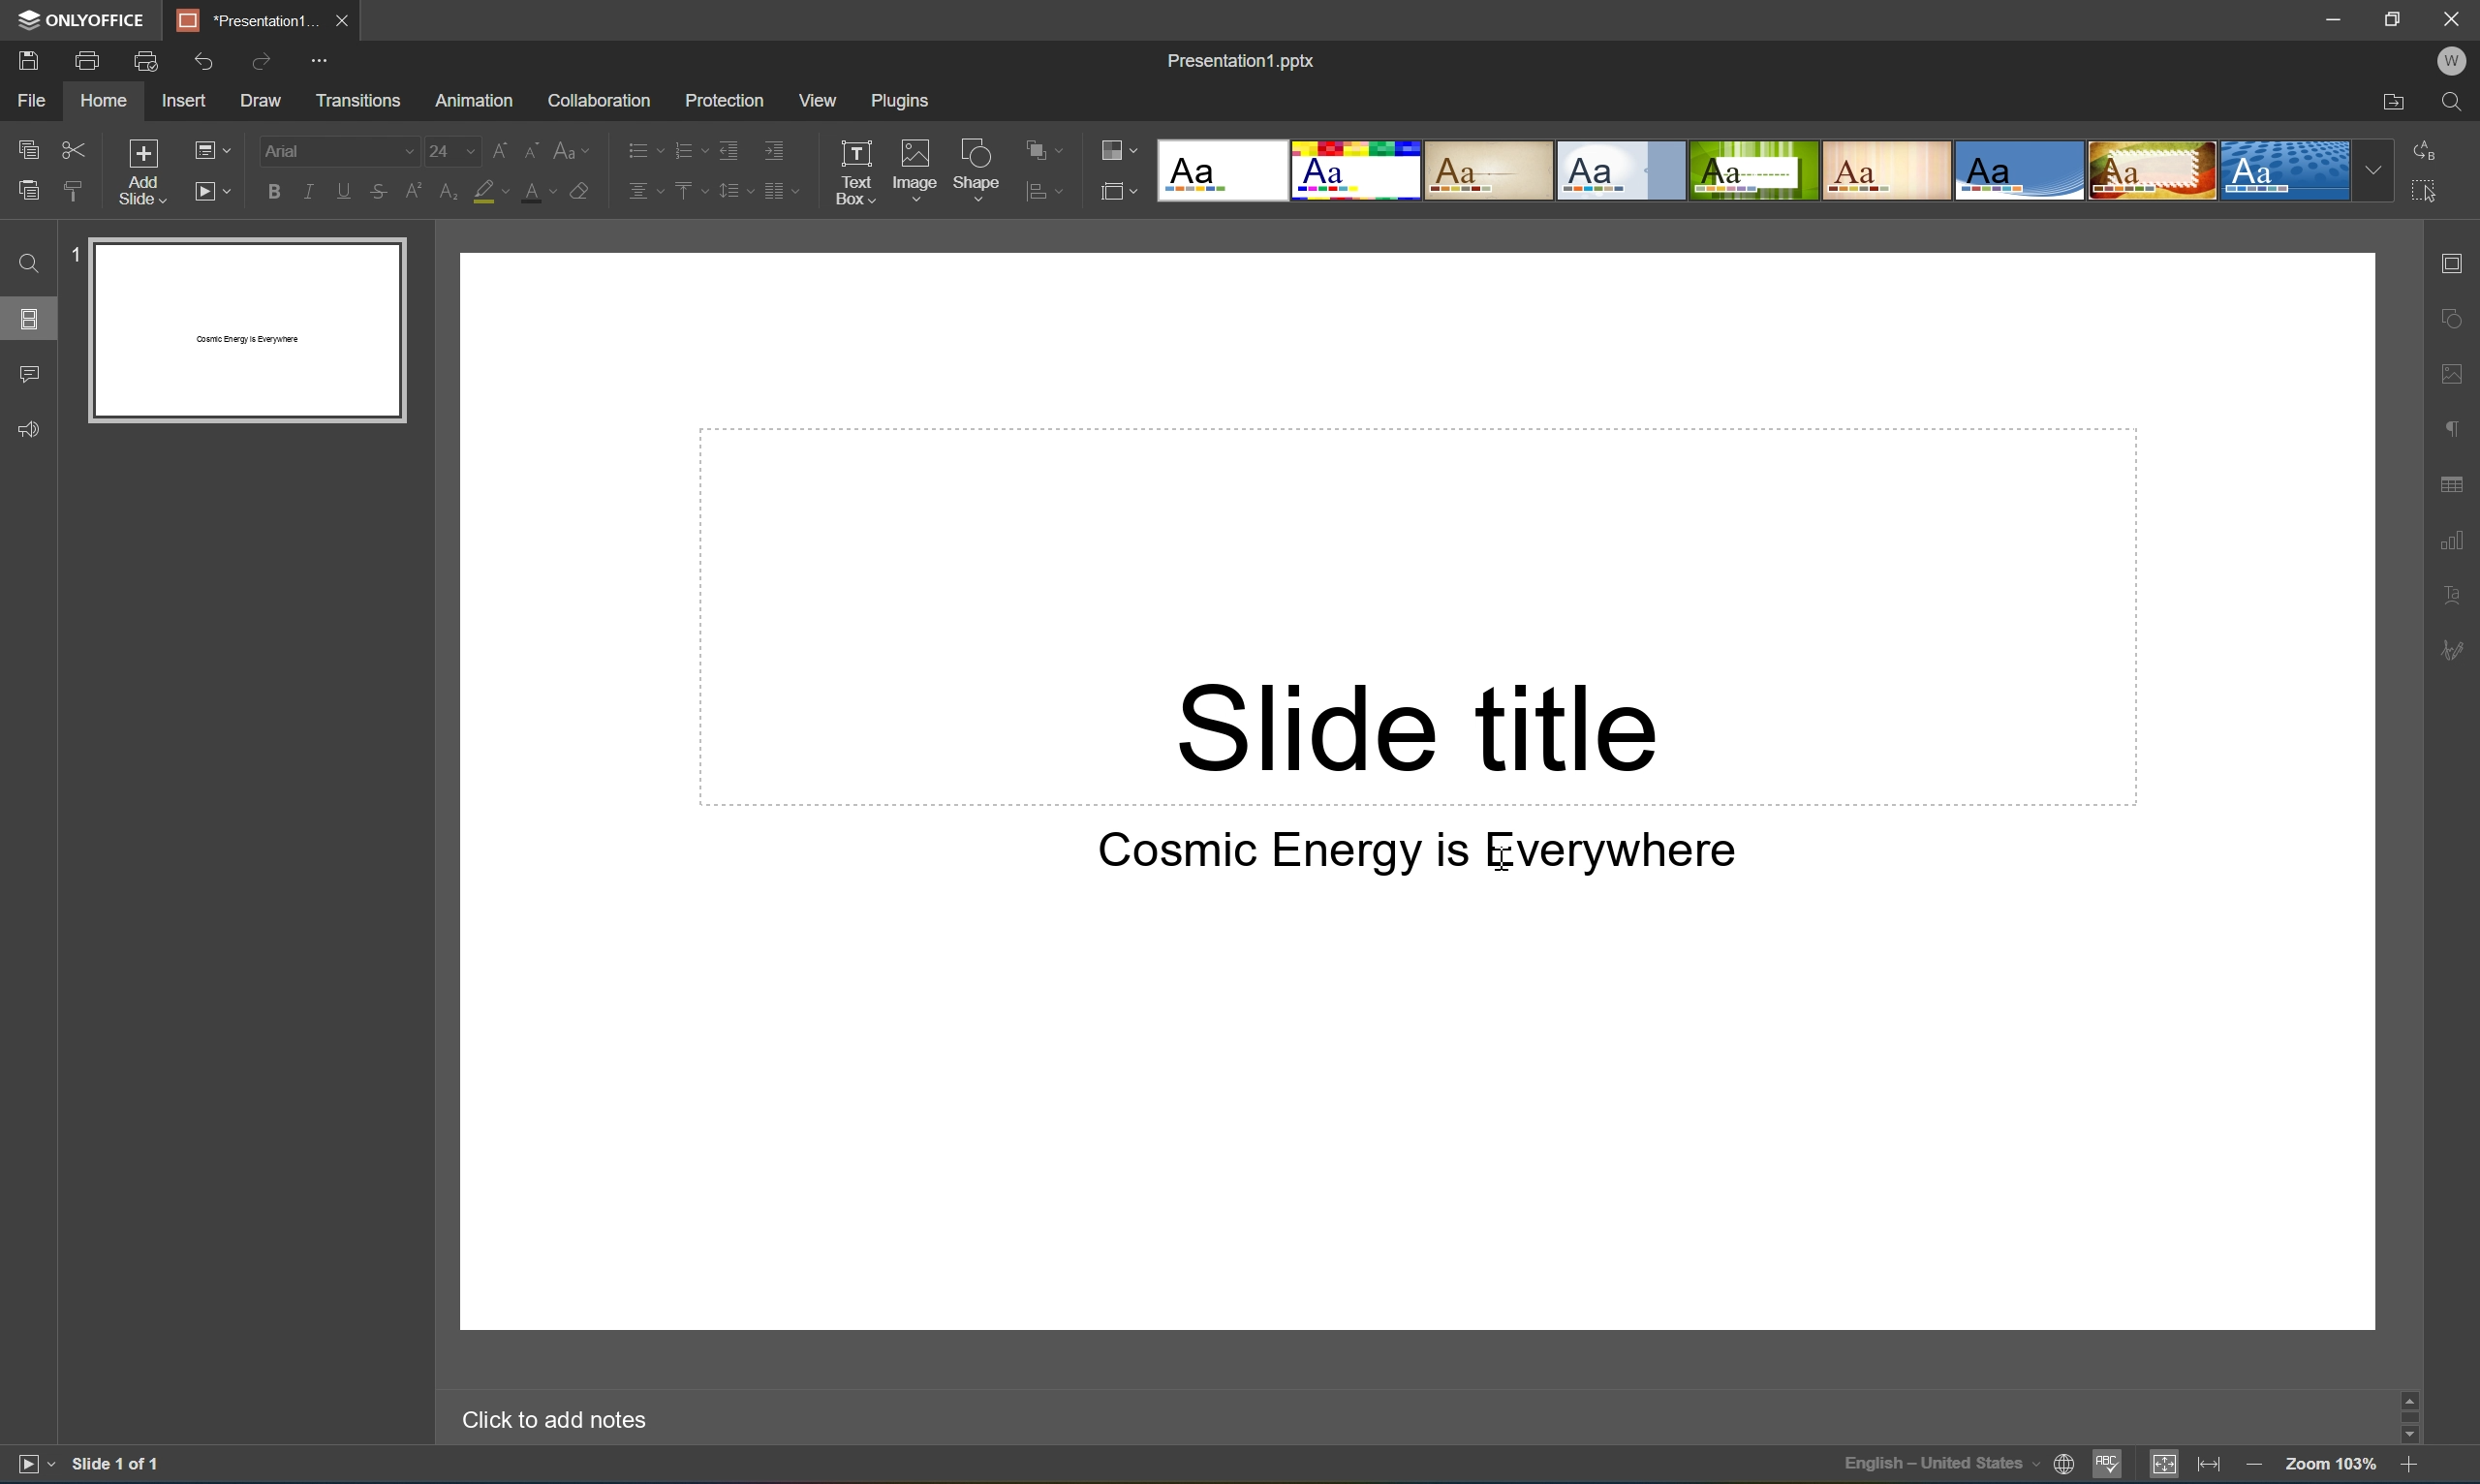 The image size is (2480, 1484). I want to click on Cut, so click(79, 147).